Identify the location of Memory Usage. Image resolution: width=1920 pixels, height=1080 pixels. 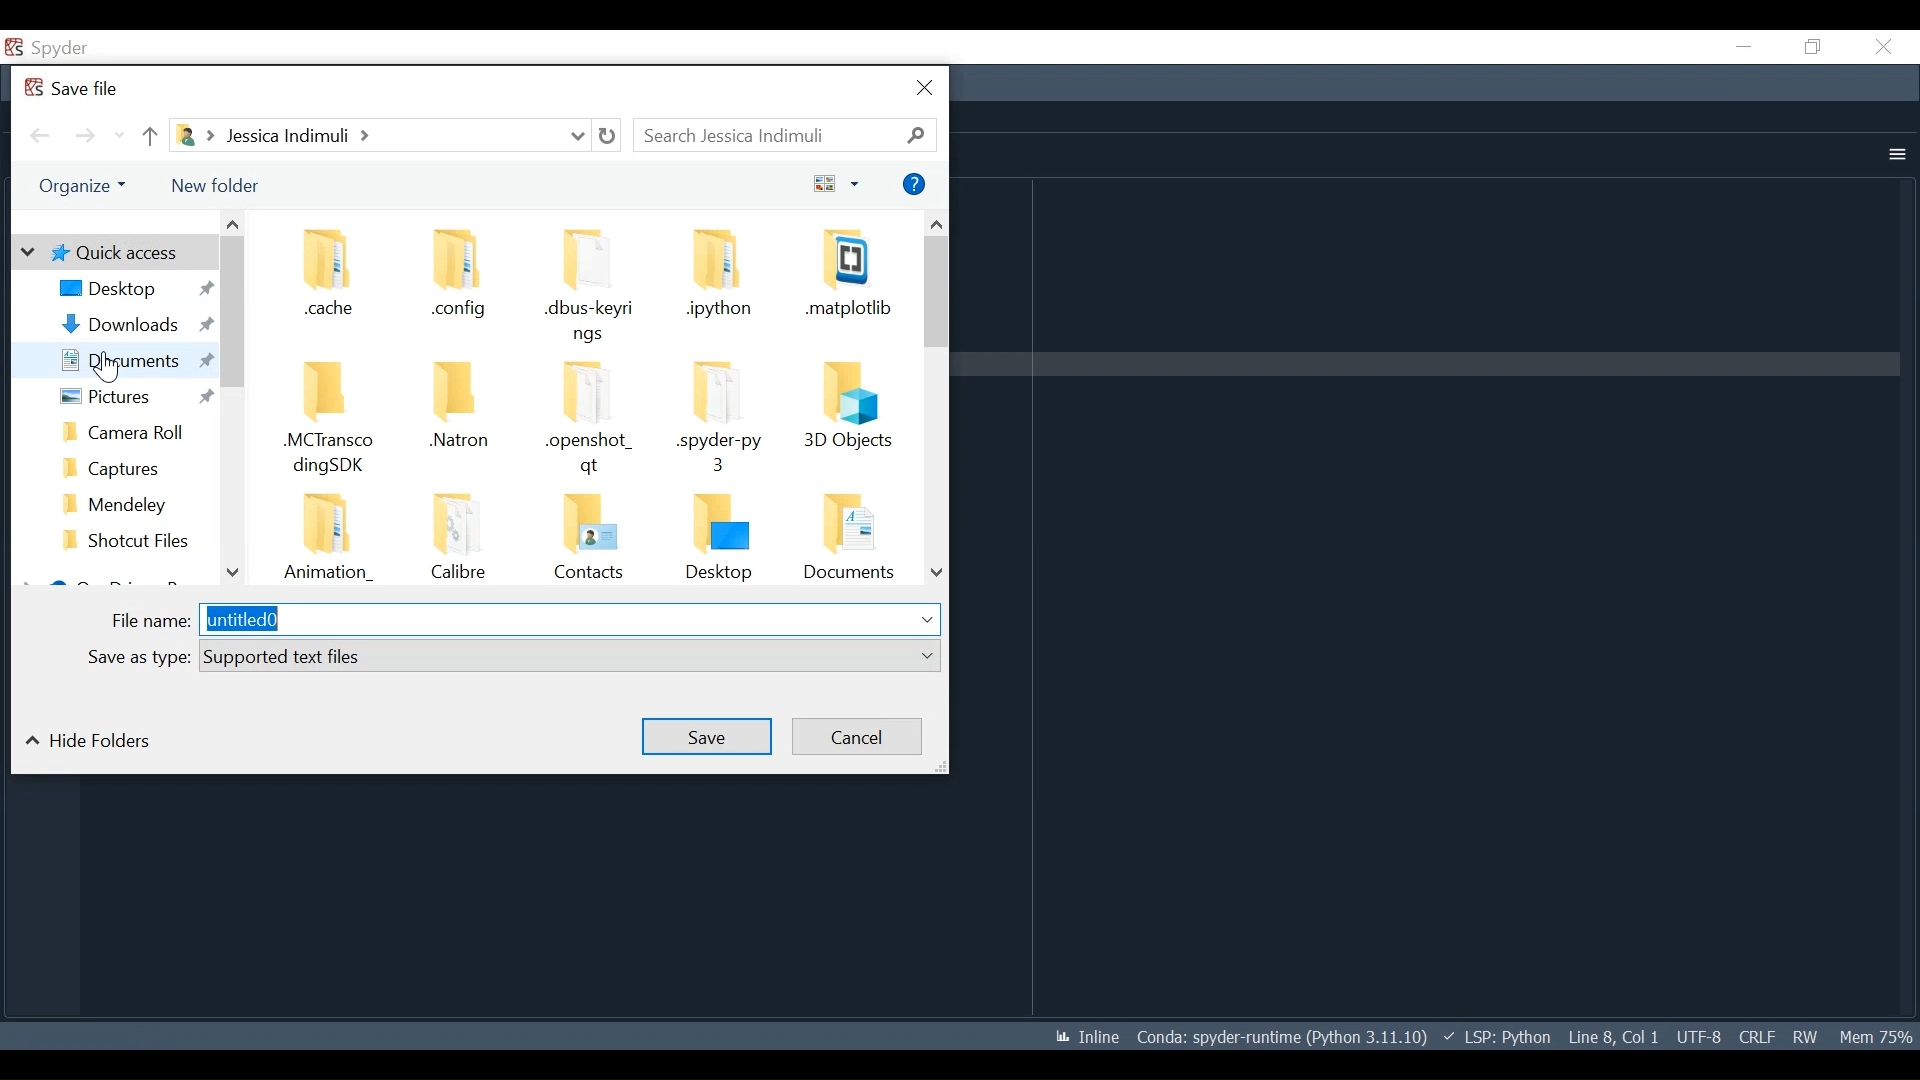
(1874, 1035).